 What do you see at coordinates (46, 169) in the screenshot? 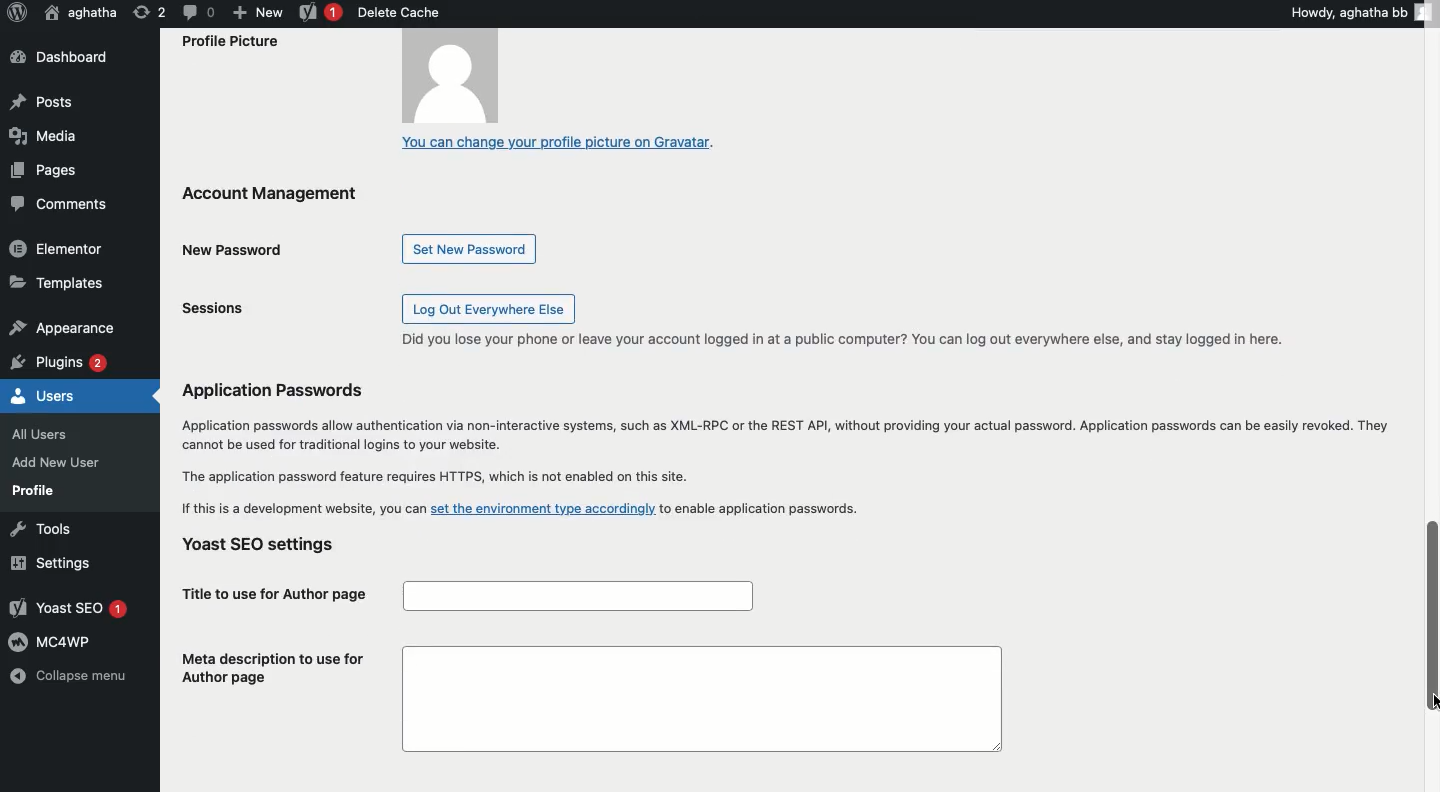
I see `Pages` at bounding box center [46, 169].